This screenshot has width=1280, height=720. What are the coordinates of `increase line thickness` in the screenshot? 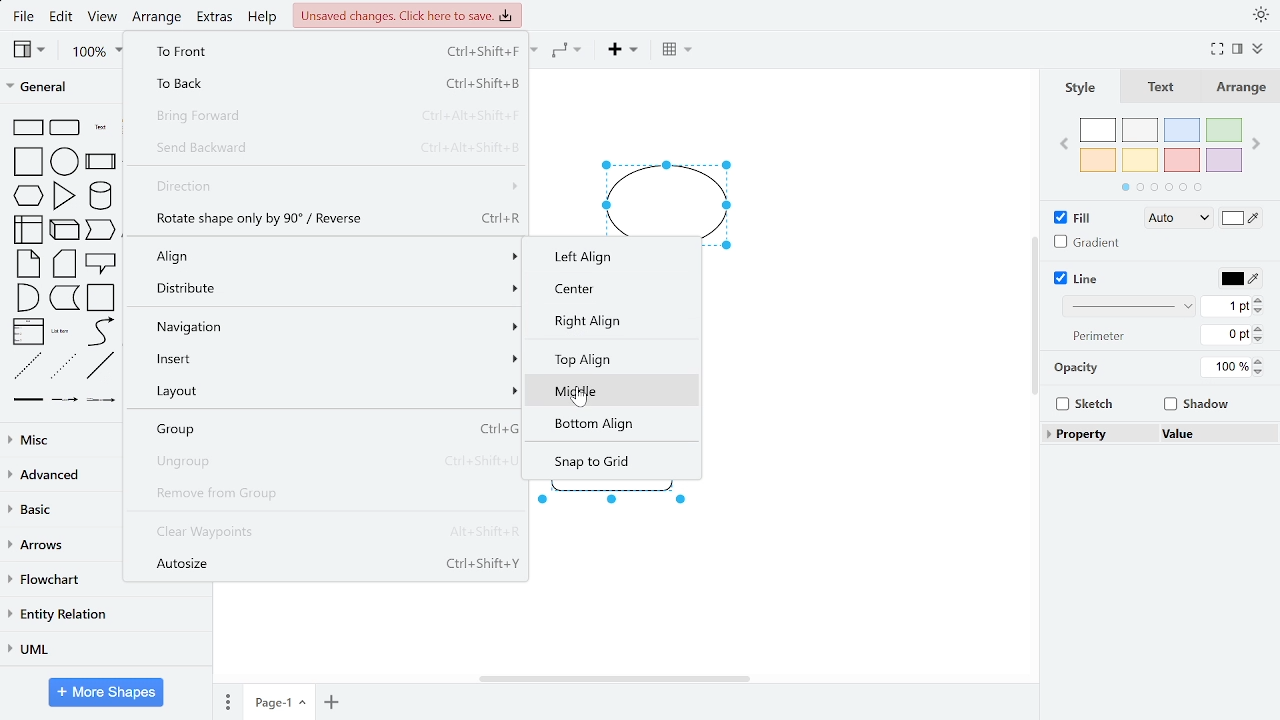 It's located at (1261, 299).